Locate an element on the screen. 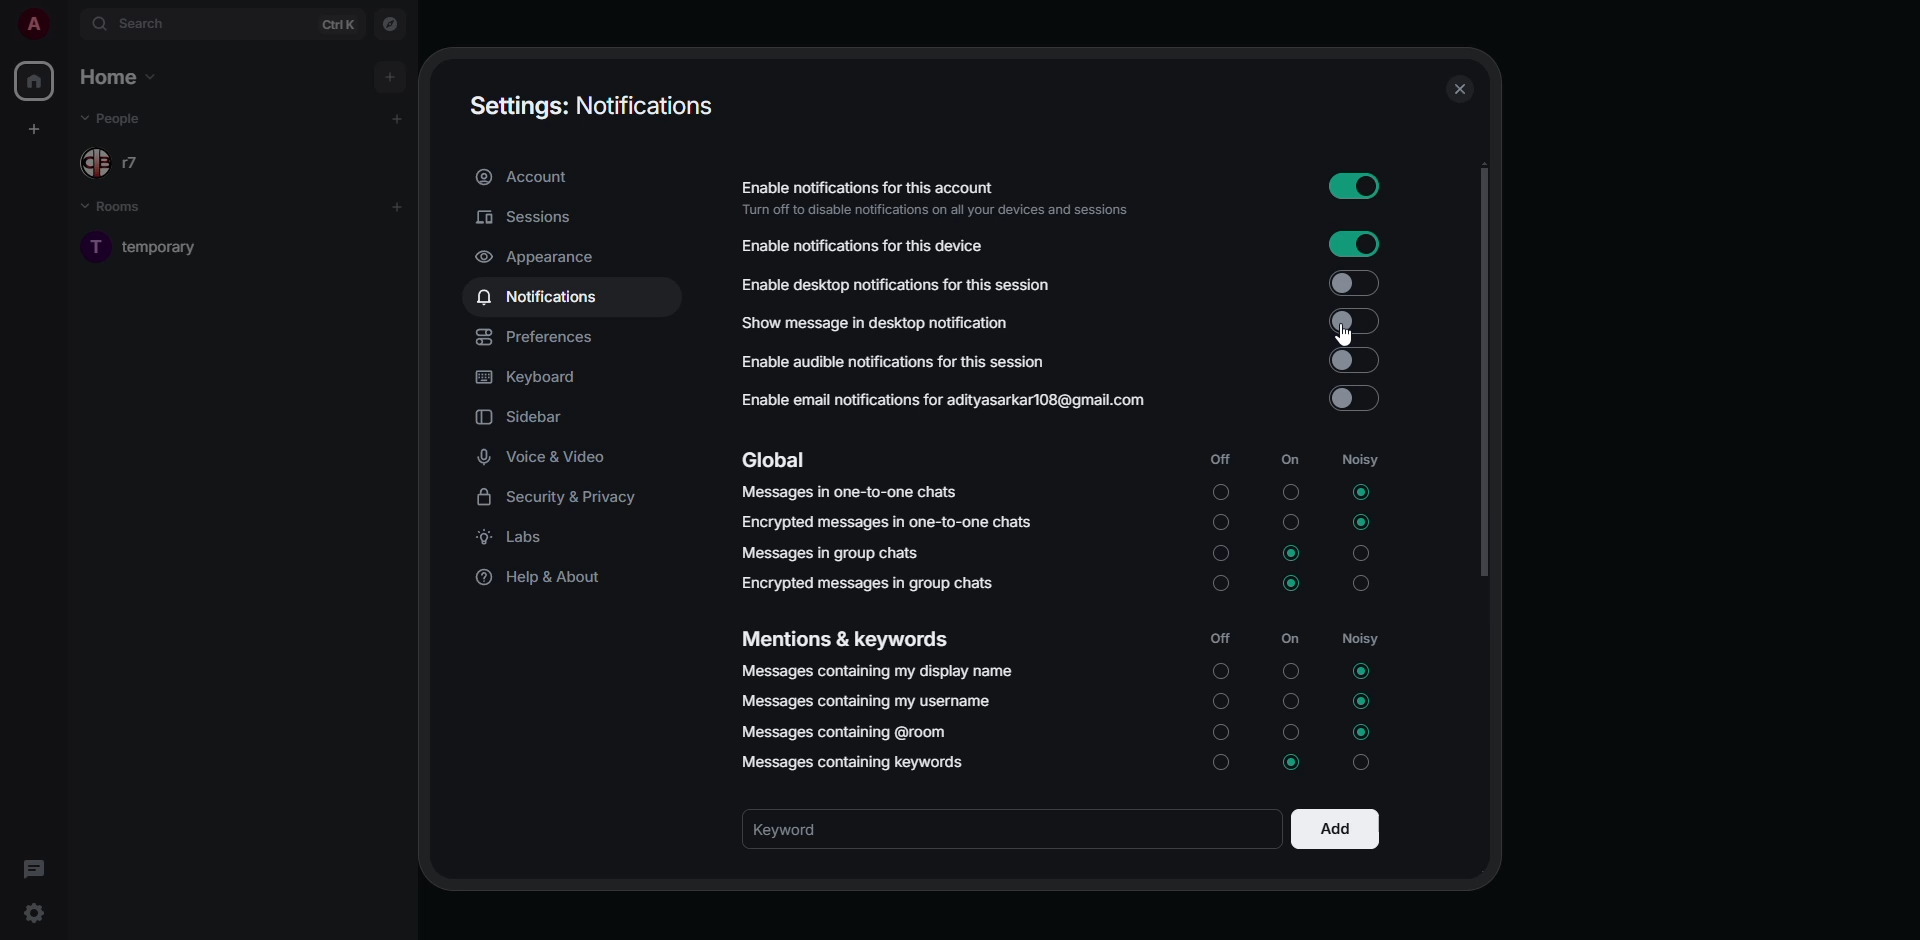 Image resolution: width=1920 pixels, height=940 pixels. enable notifications for this device is located at coordinates (862, 246).